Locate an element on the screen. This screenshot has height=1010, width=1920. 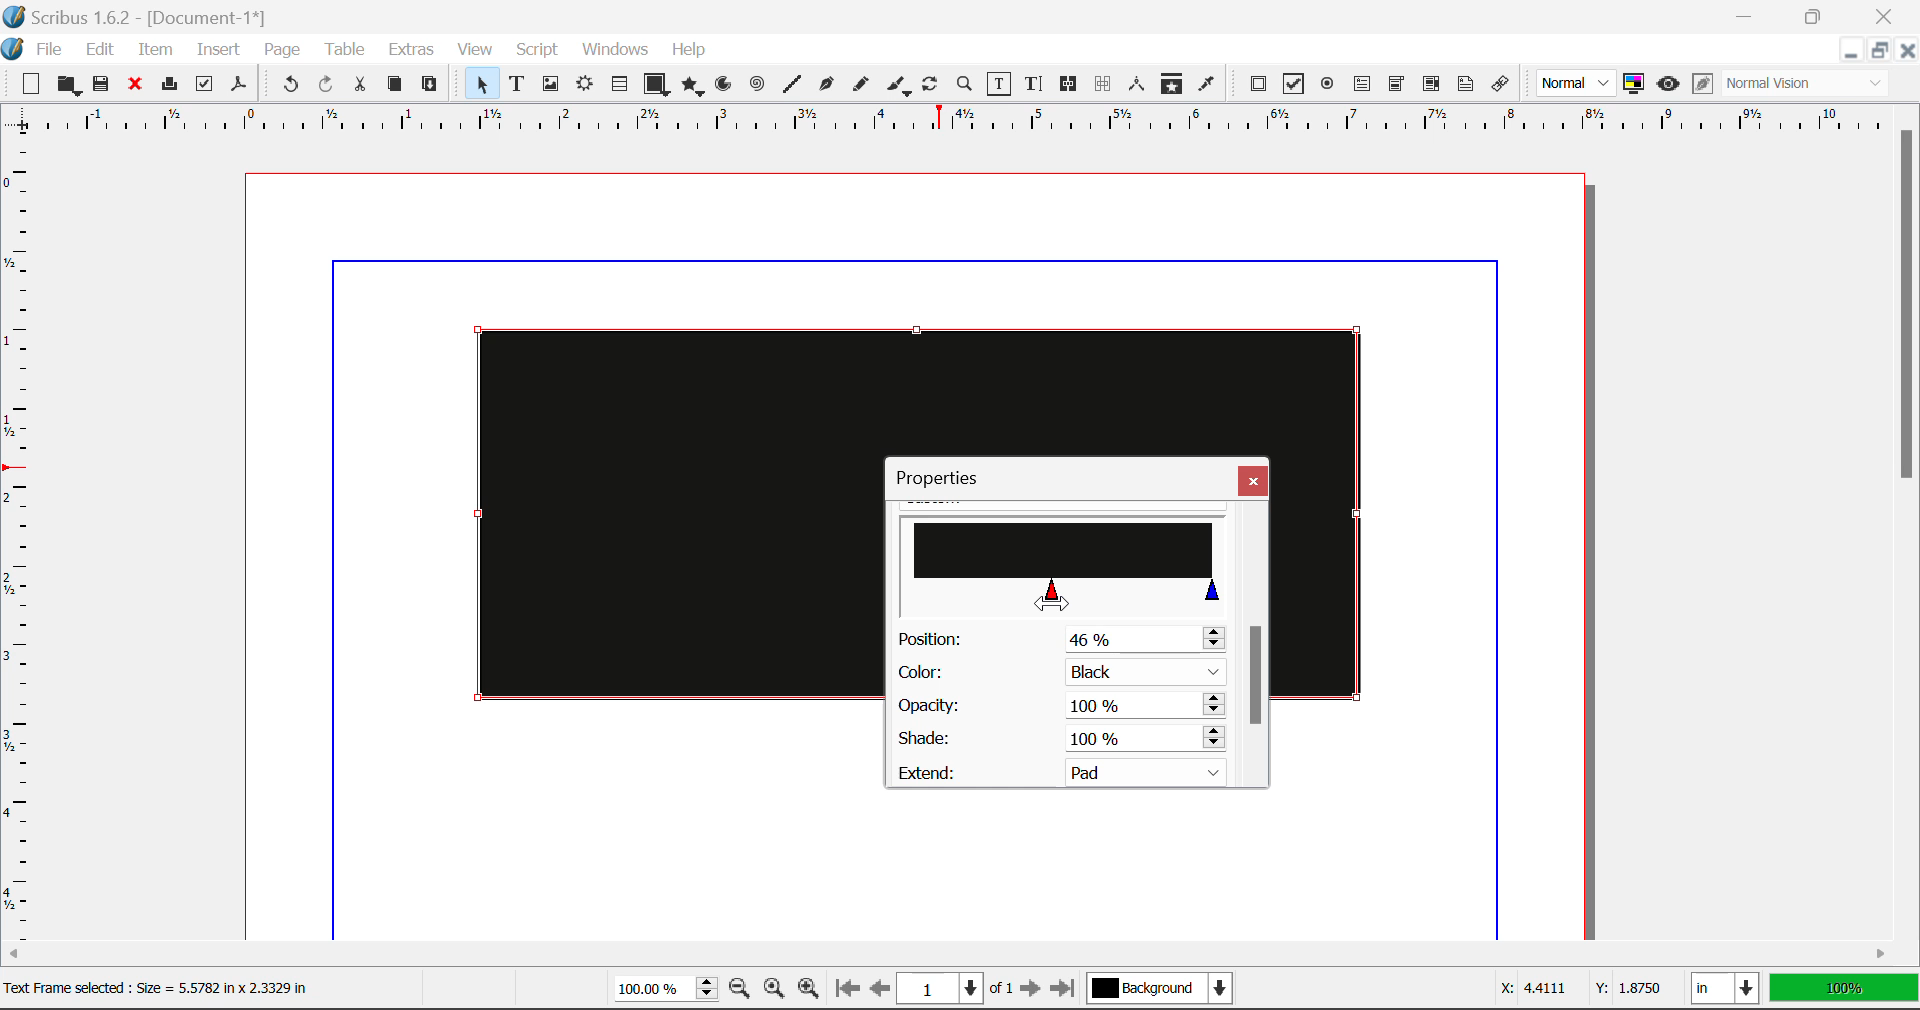
Shade is located at coordinates (1058, 739).